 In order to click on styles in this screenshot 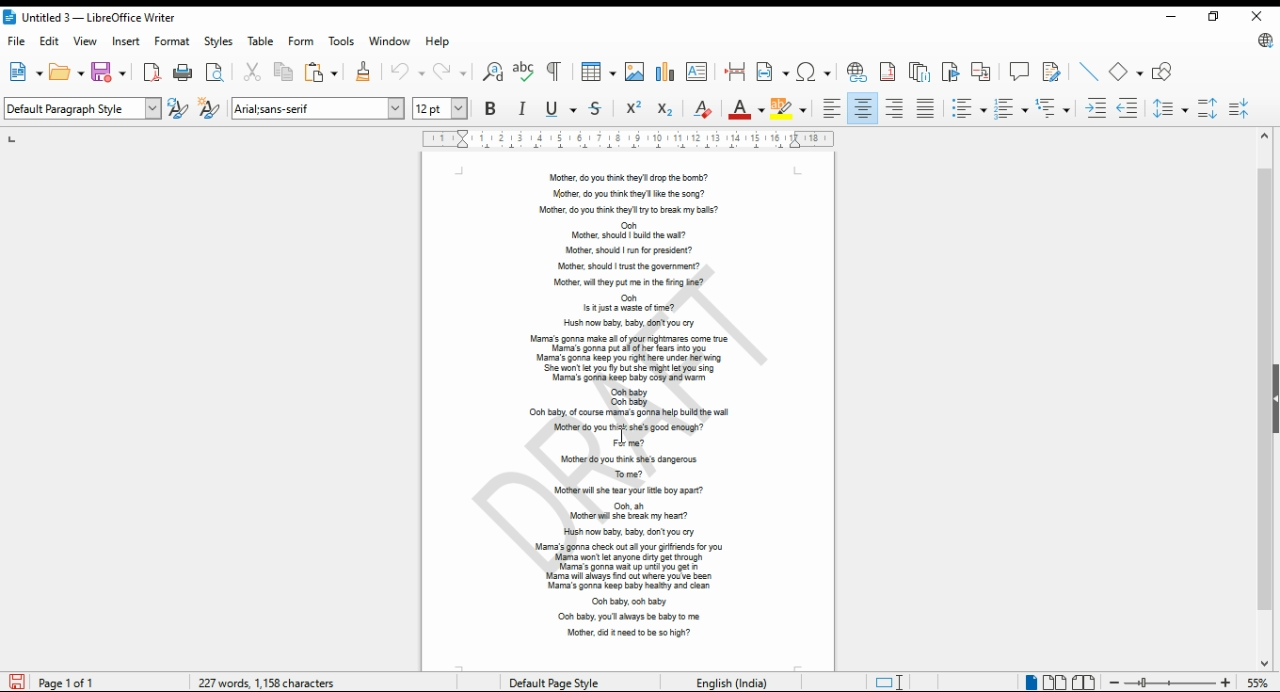, I will do `click(221, 41)`.